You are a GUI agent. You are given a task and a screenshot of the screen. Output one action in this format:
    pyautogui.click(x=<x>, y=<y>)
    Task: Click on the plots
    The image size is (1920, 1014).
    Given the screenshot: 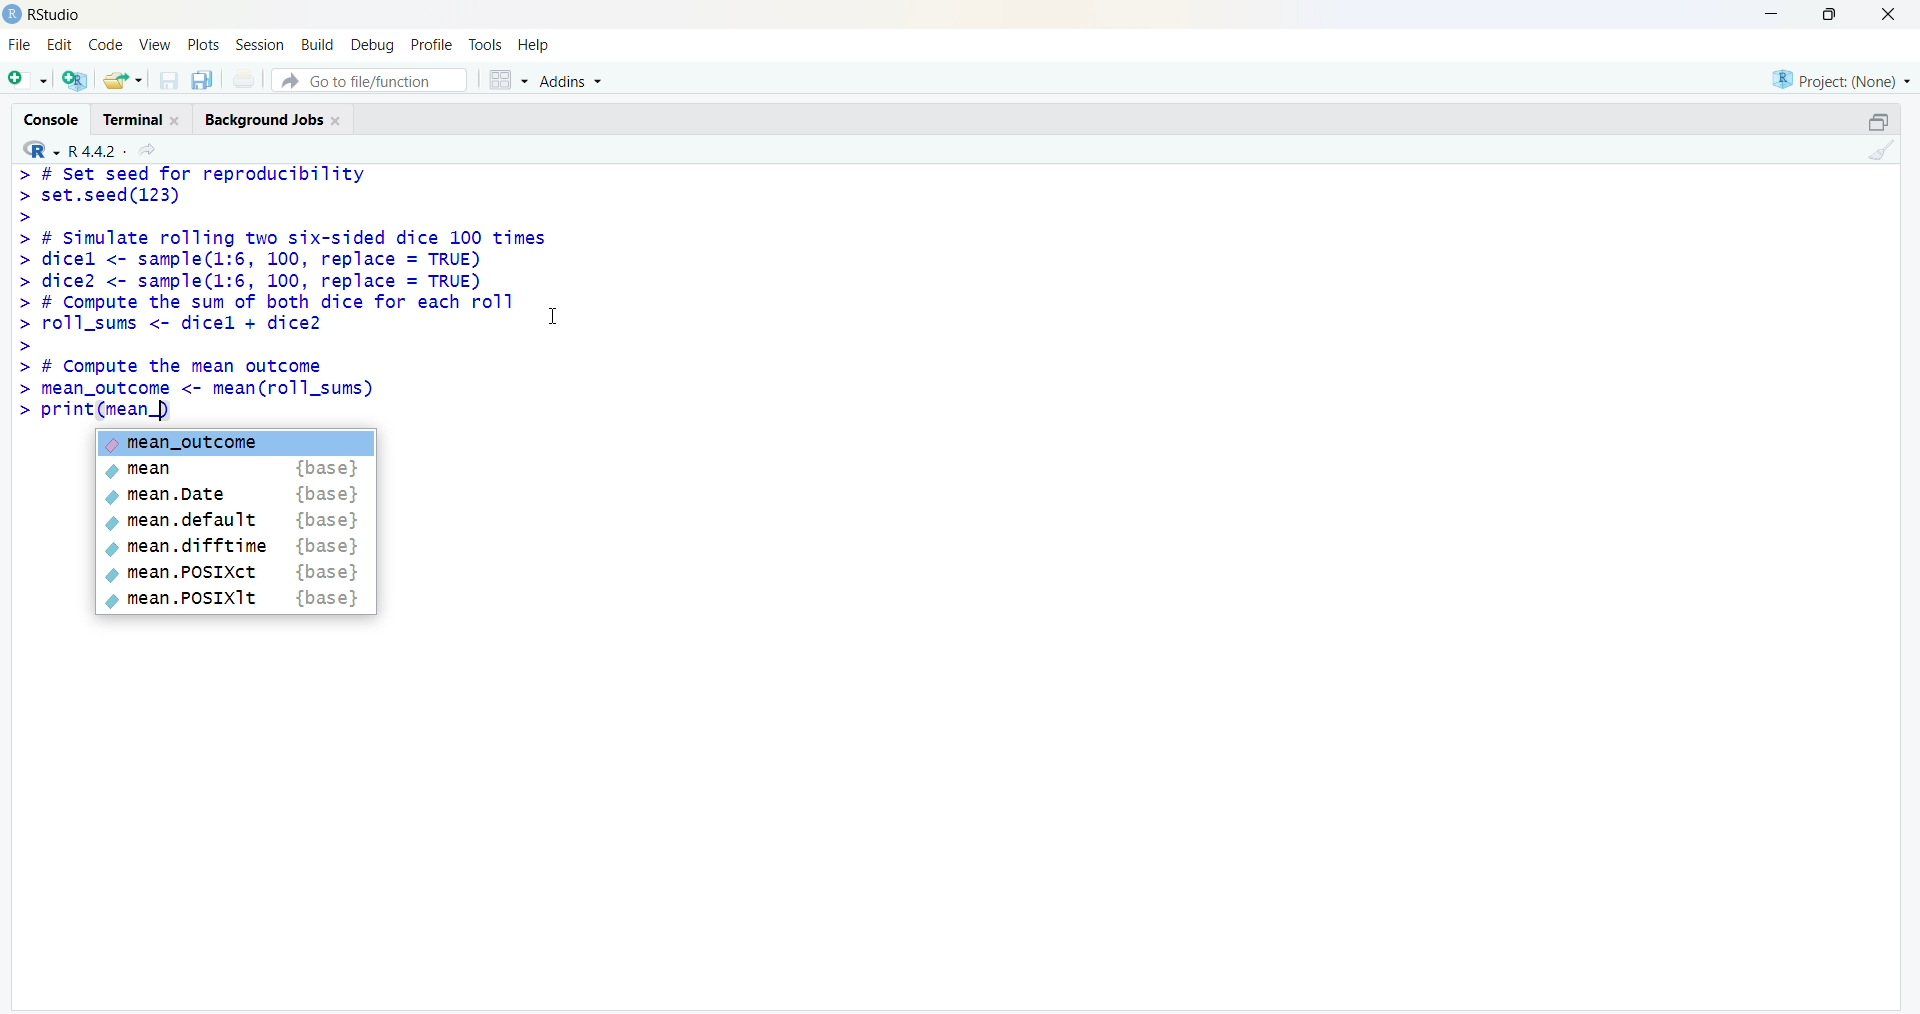 What is the action you would take?
    pyautogui.click(x=204, y=43)
    